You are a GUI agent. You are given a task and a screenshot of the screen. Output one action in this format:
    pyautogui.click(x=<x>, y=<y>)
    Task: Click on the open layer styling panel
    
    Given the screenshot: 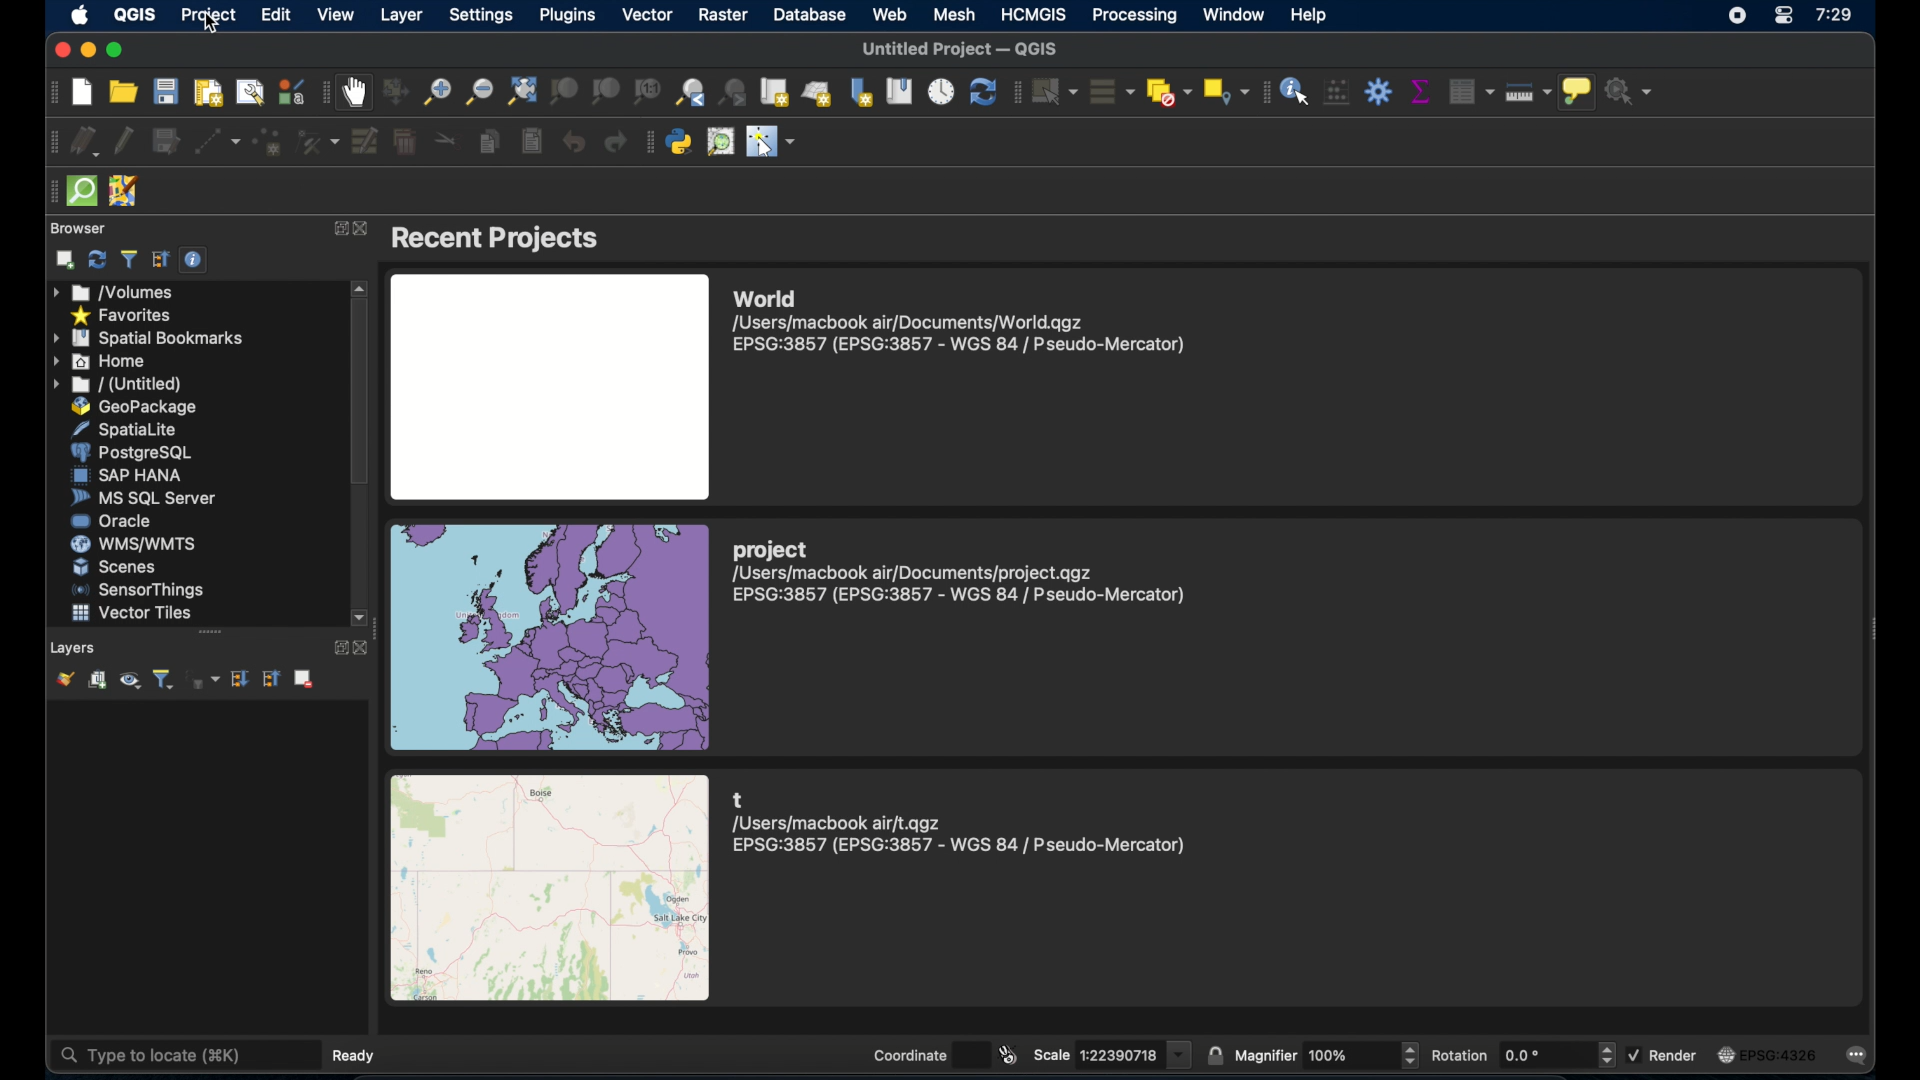 What is the action you would take?
    pyautogui.click(x=64, y=681)
    